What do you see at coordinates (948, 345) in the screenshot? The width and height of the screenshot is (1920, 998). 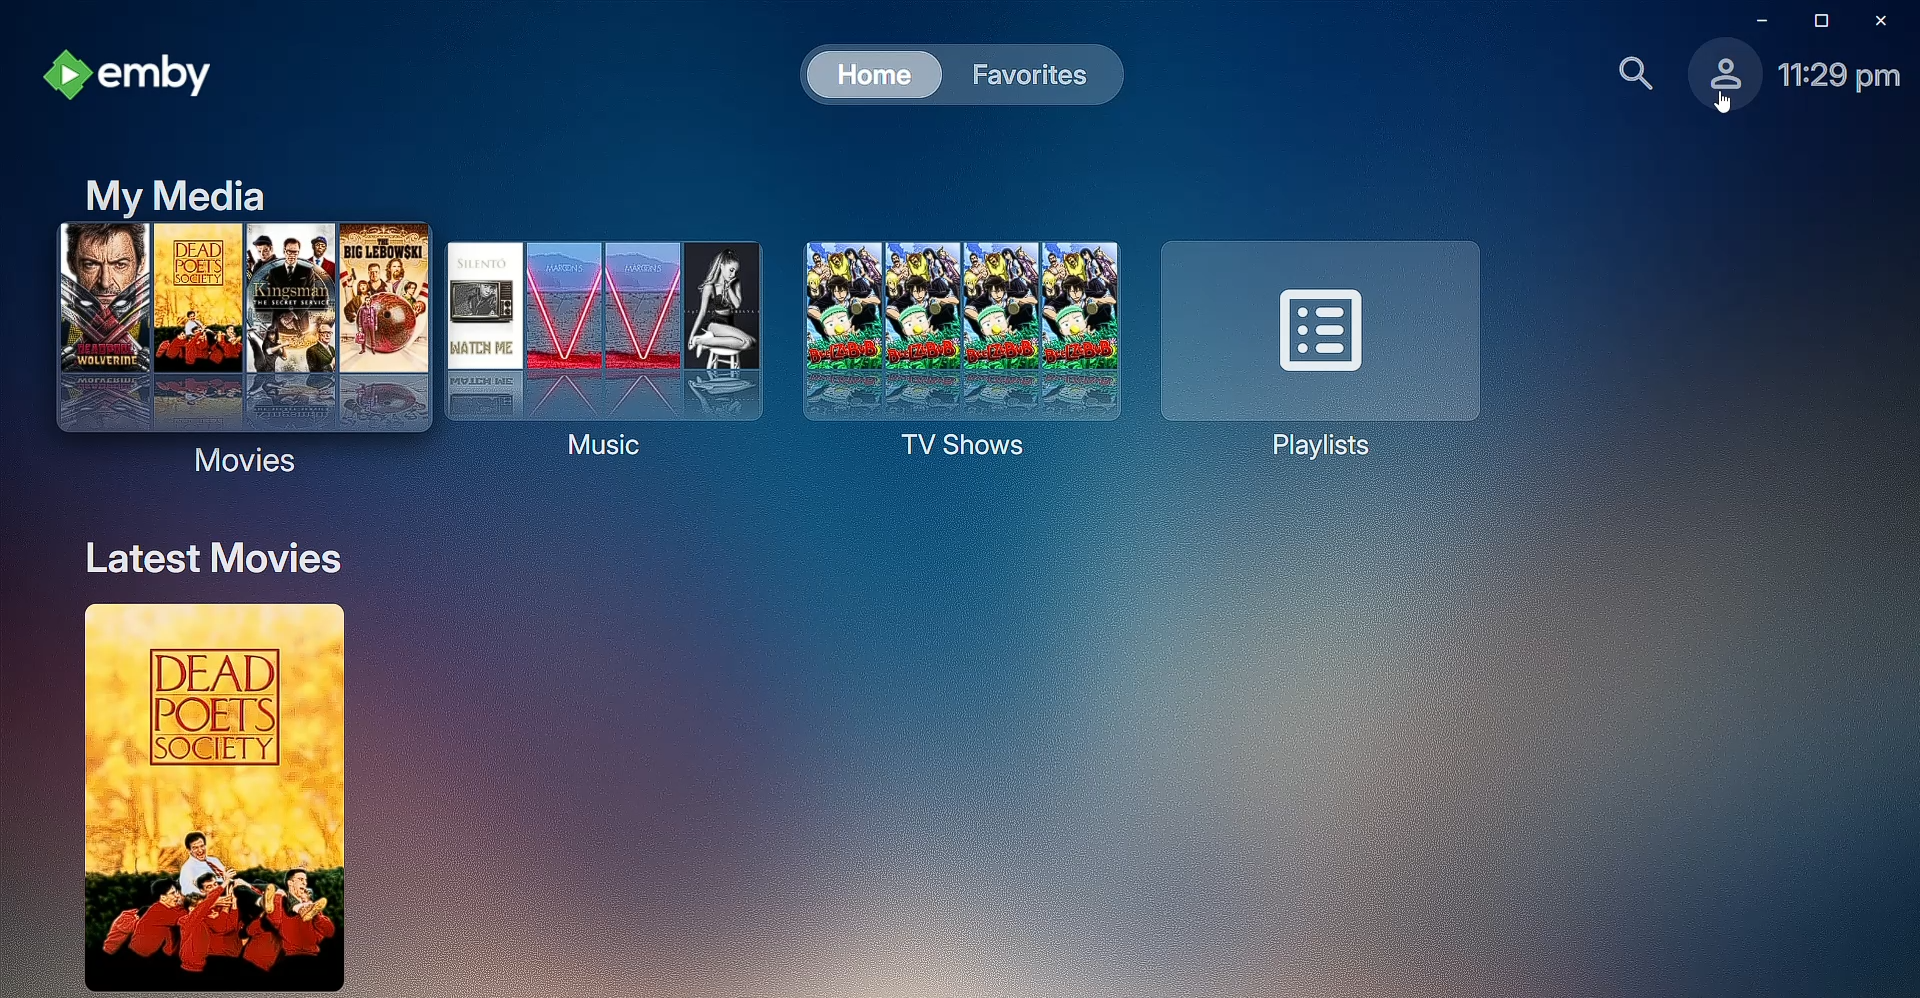 I see `TV Shows` at bounding box center [948, 345].